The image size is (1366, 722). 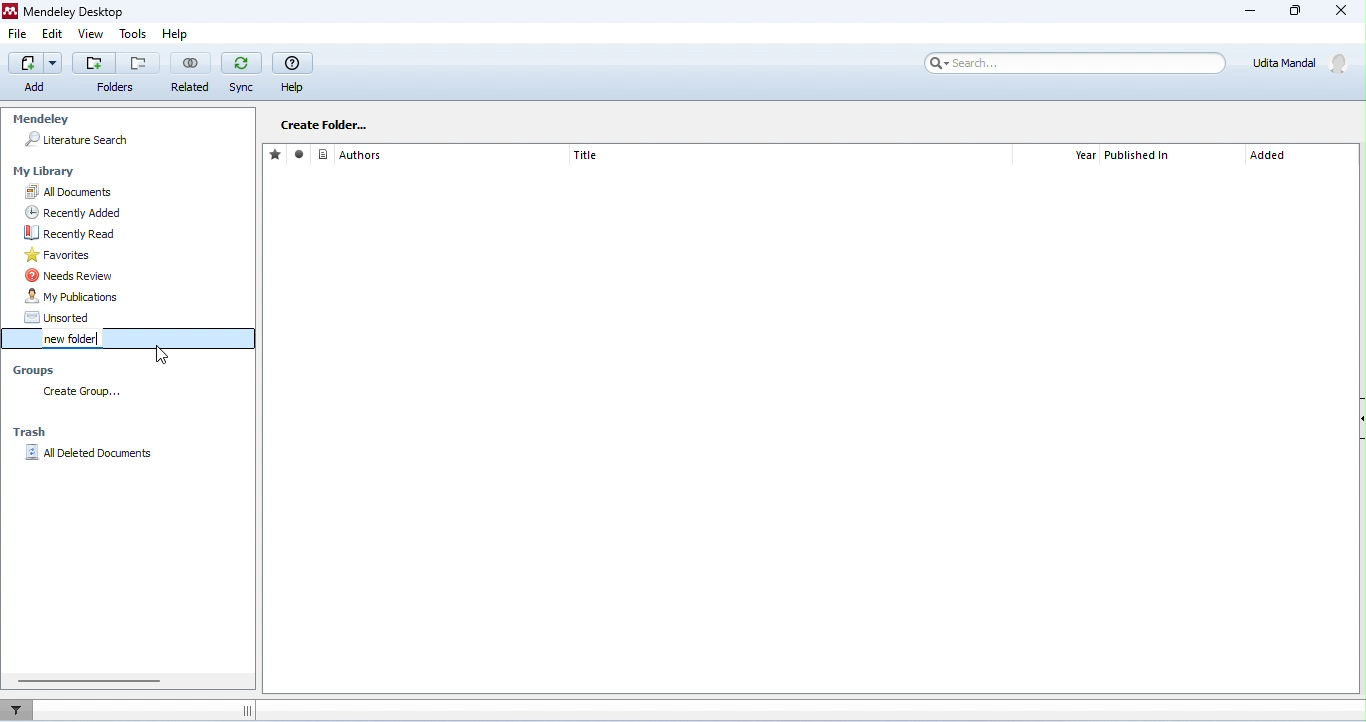 I want to click on Mendeley, so click(x=40, y=120).